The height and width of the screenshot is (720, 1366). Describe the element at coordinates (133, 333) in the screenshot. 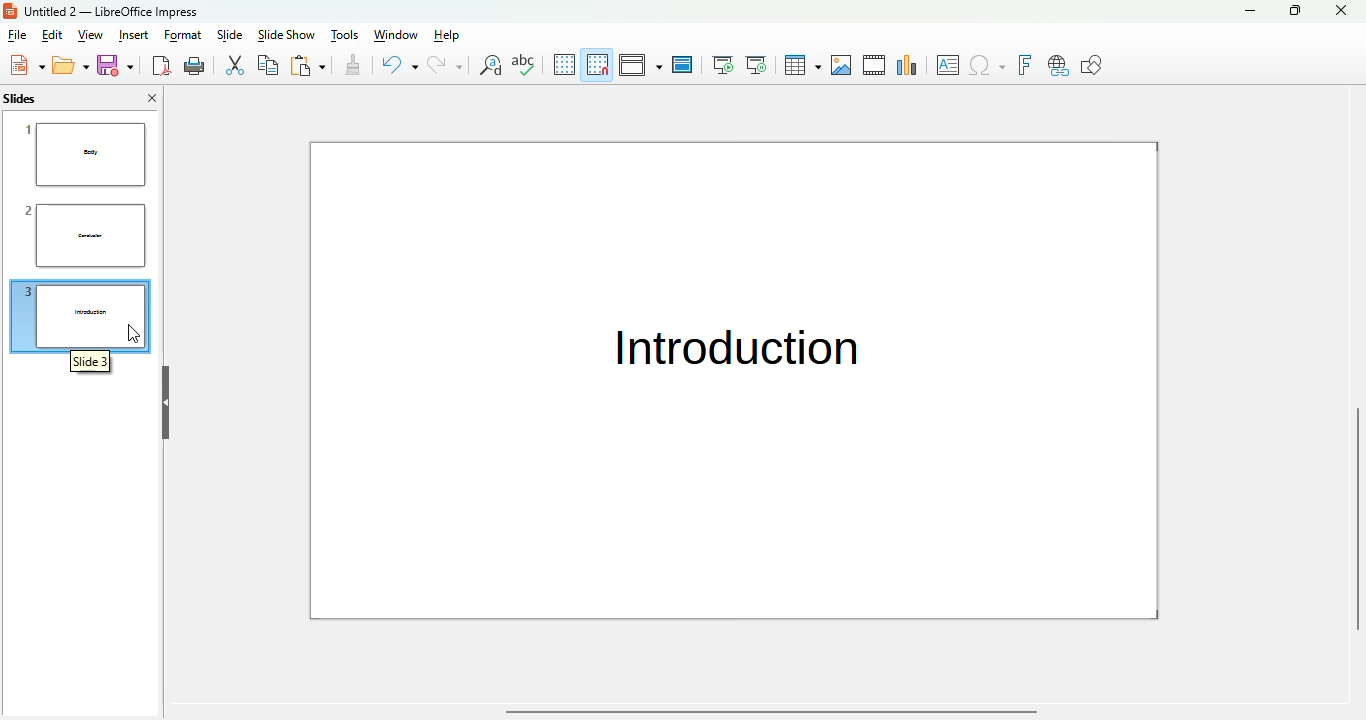

I see `hotkey (Alt + Shift + home)` at that location.